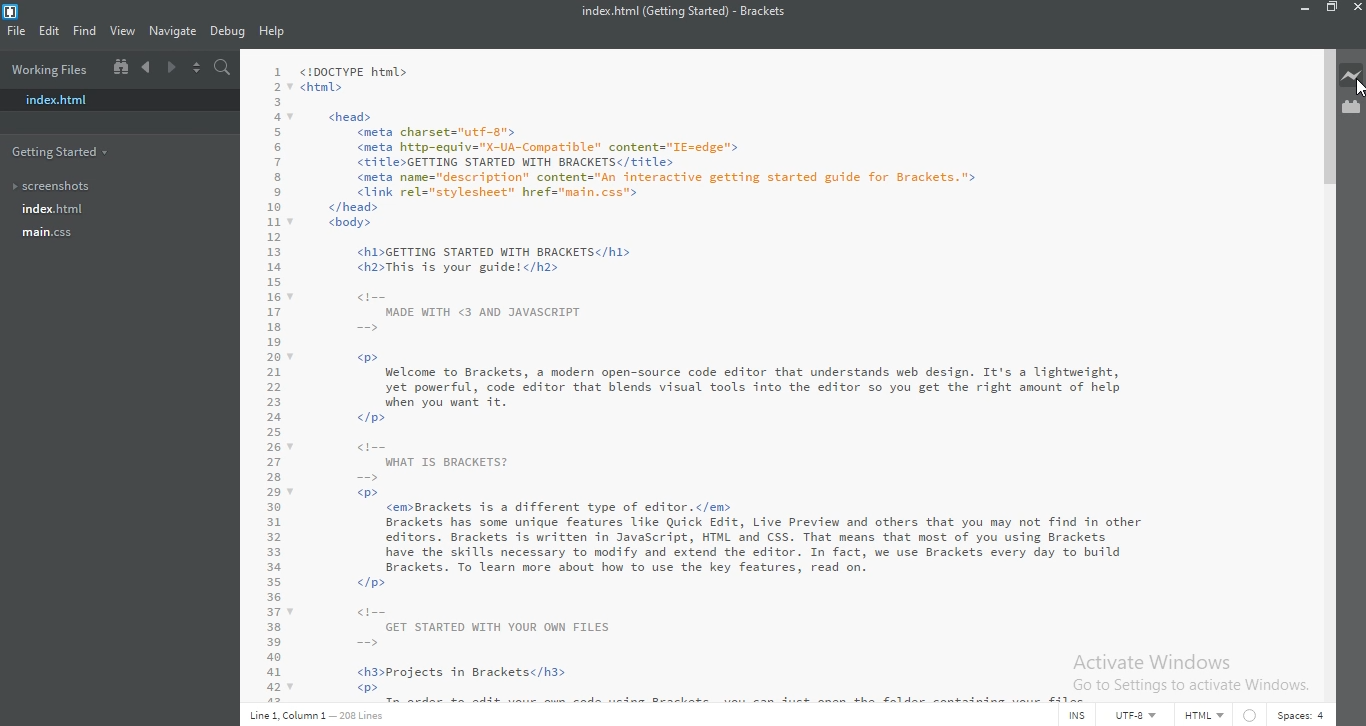  I want to click on Help, so click(275, 30).